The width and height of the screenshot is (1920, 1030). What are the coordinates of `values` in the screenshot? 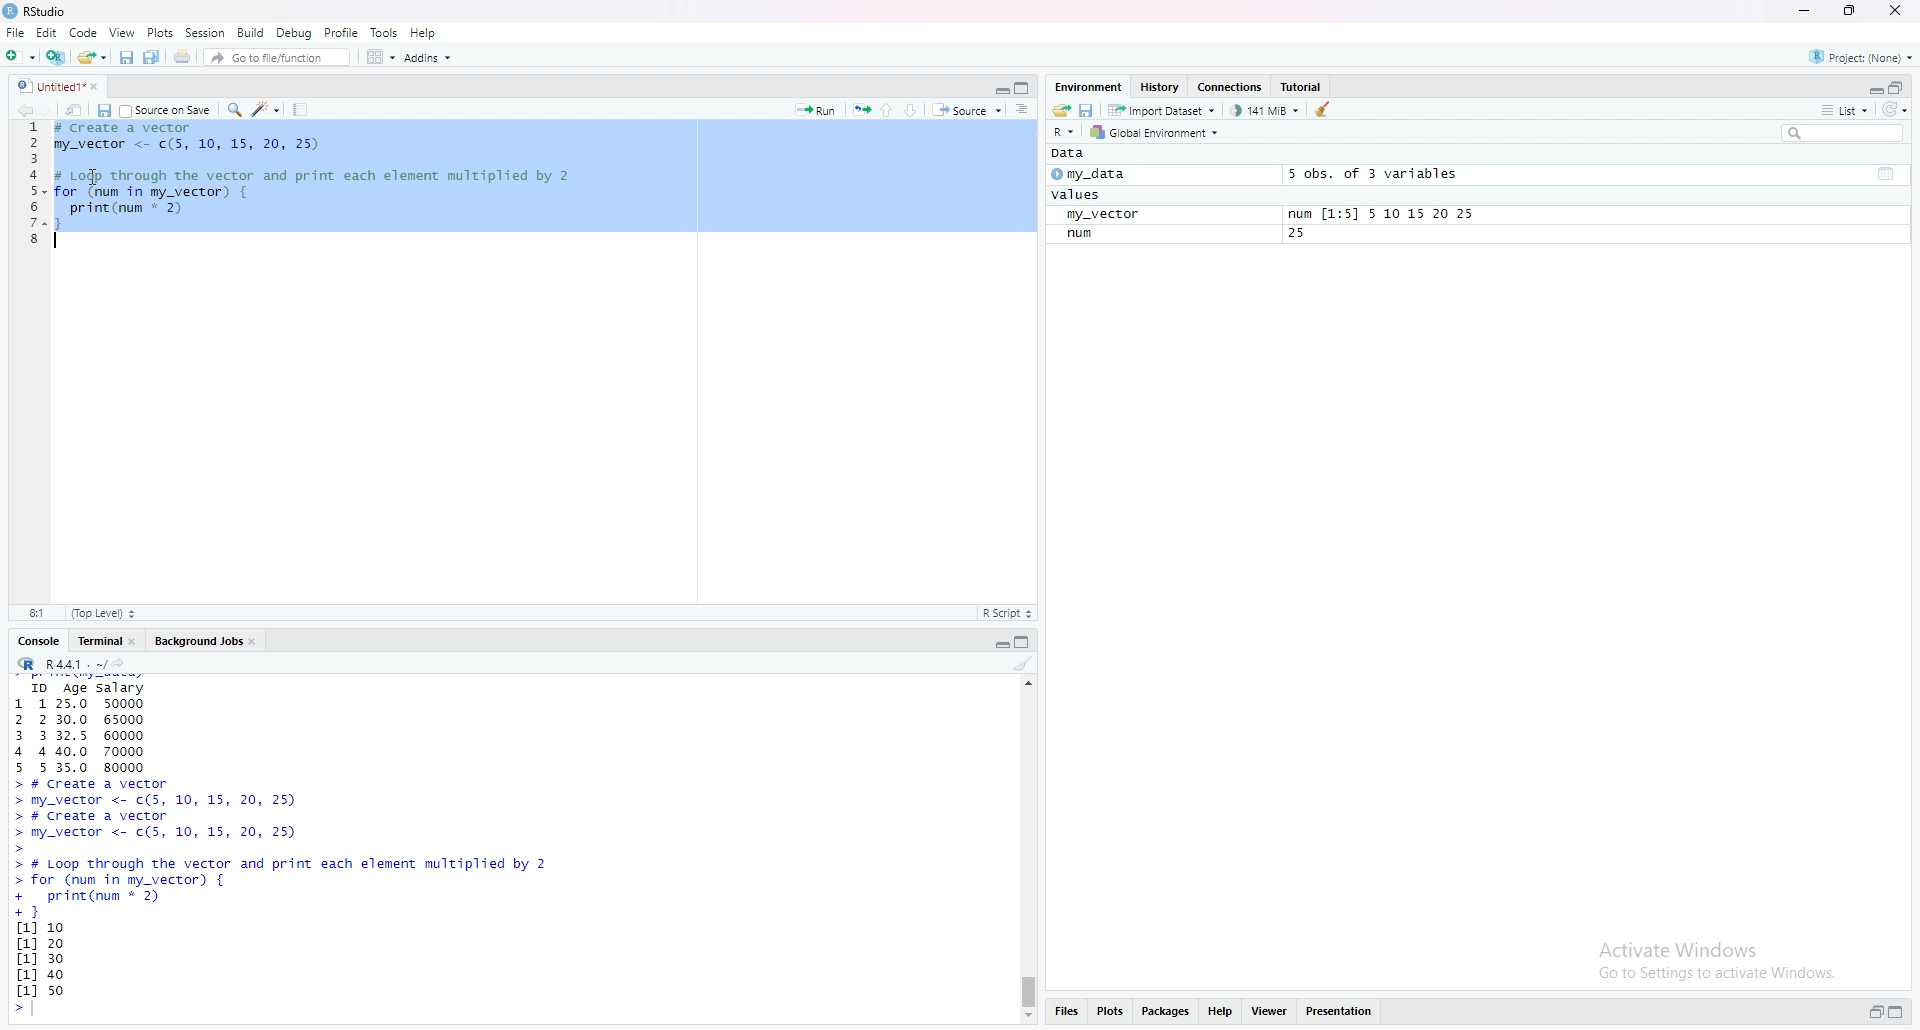 It's located at (1079, 195).